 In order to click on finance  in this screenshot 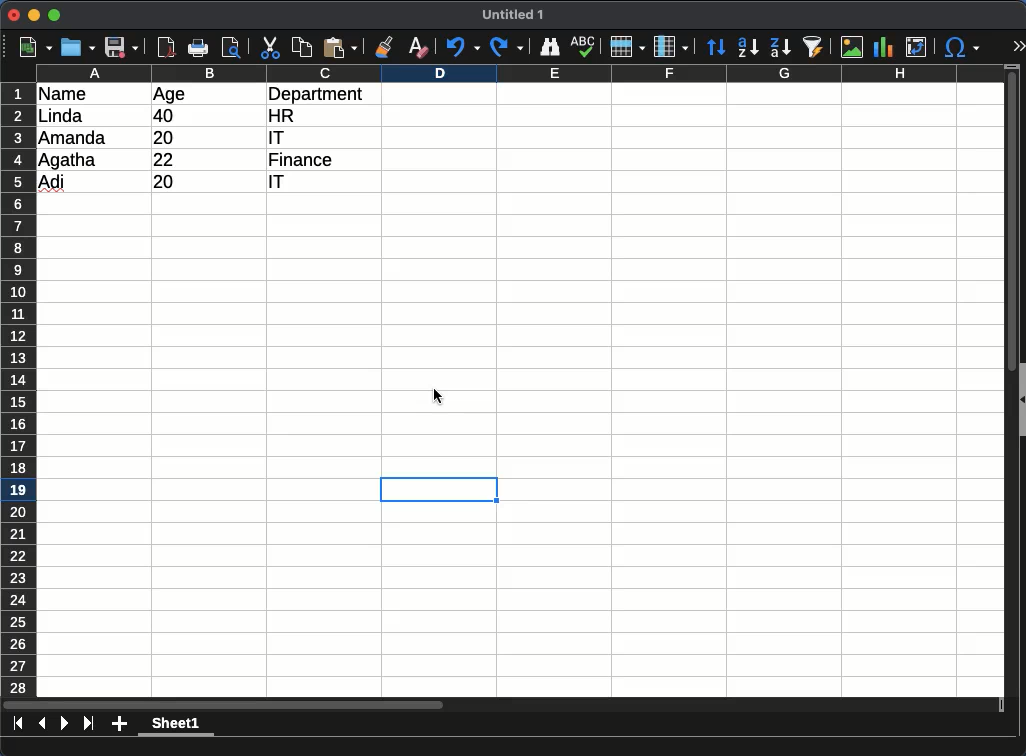, I will do `click(303, 160)`.